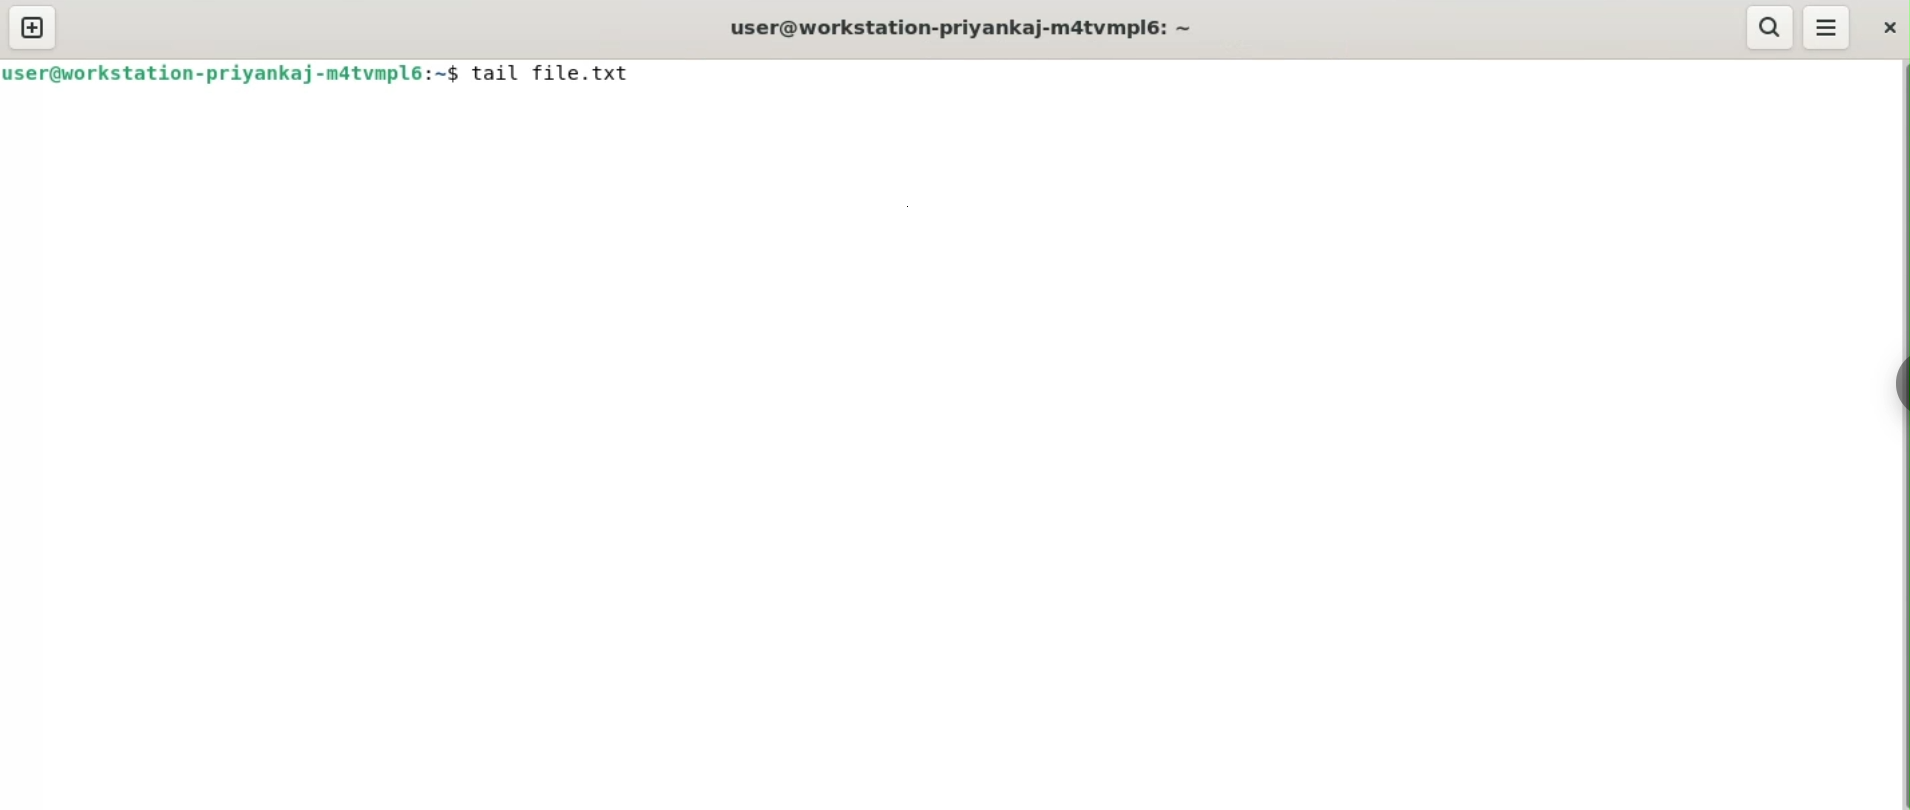 The width and height of the screenshot is (1910, 810). Describe the element at coordinates (1825, 29) in the screenshot. I see `menu` at that location.